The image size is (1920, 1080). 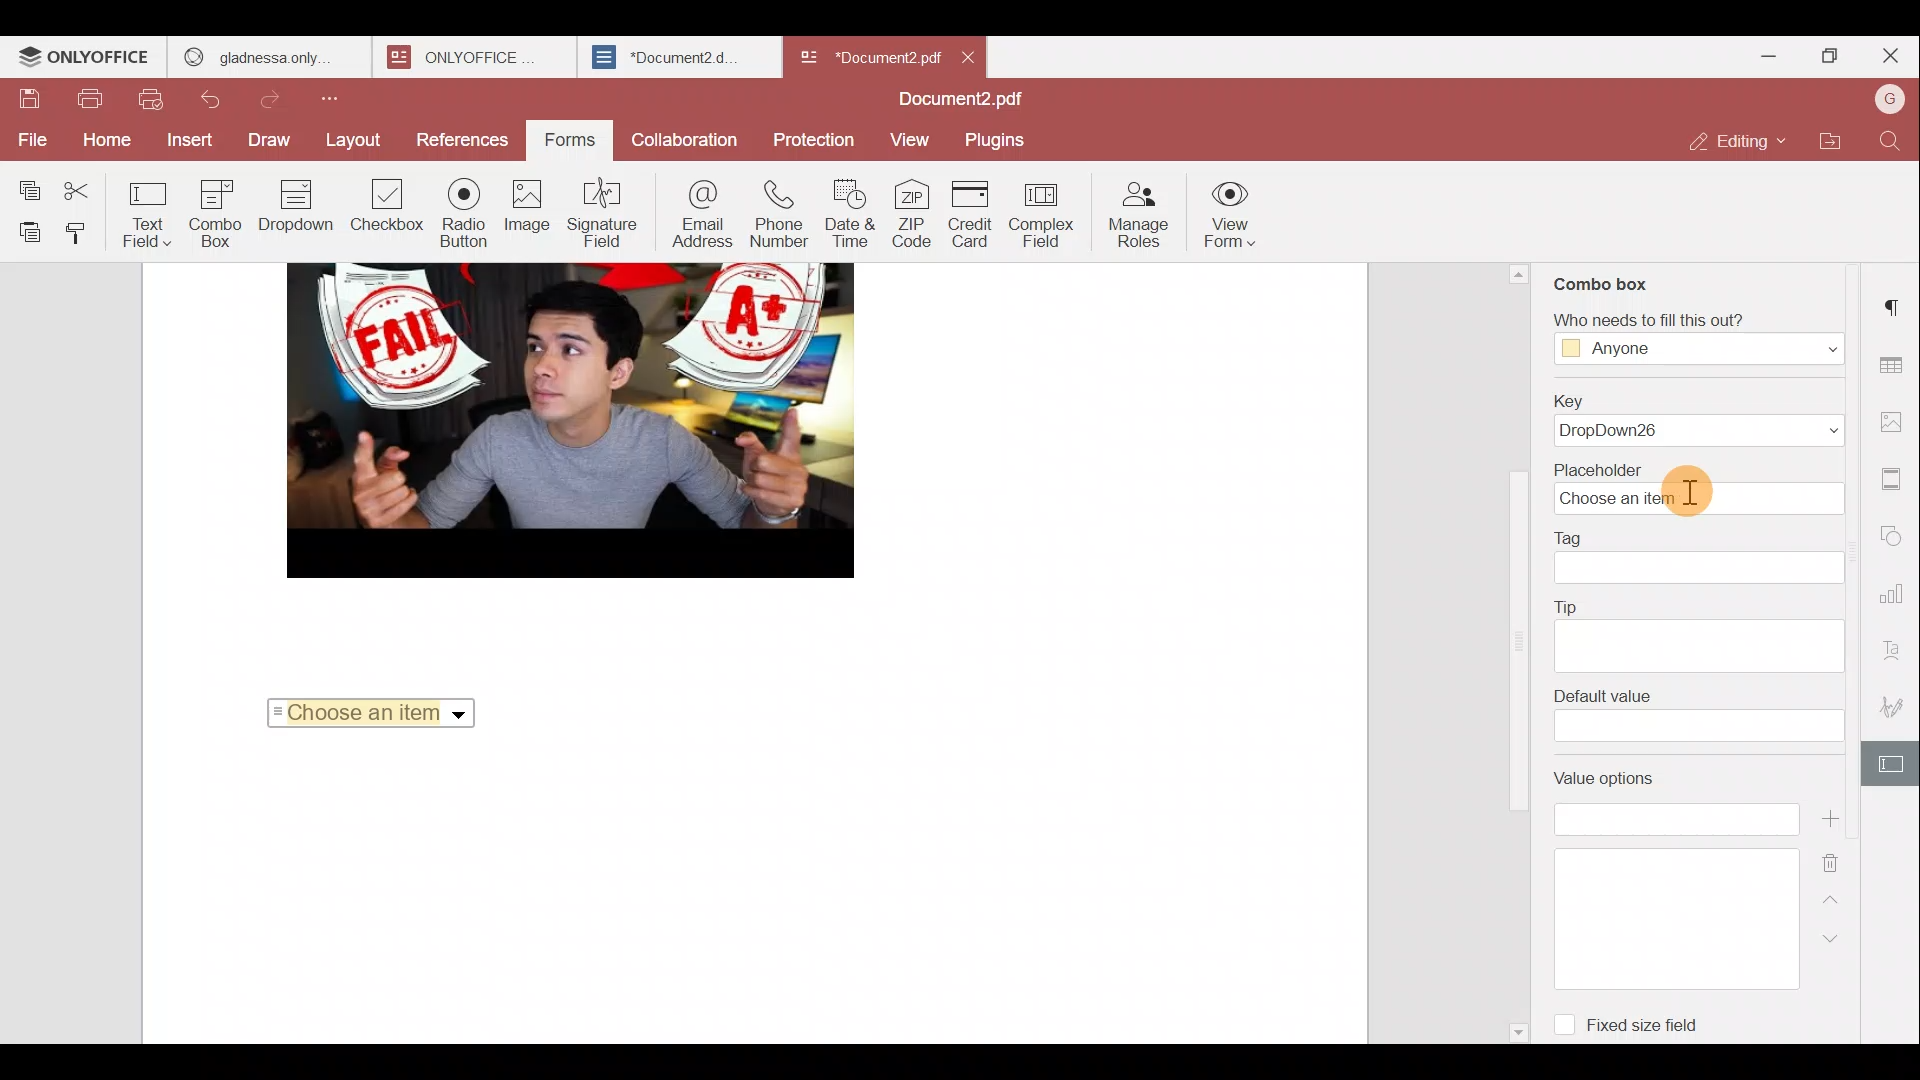 I want to click on Copy, so click(x=29, y=186).